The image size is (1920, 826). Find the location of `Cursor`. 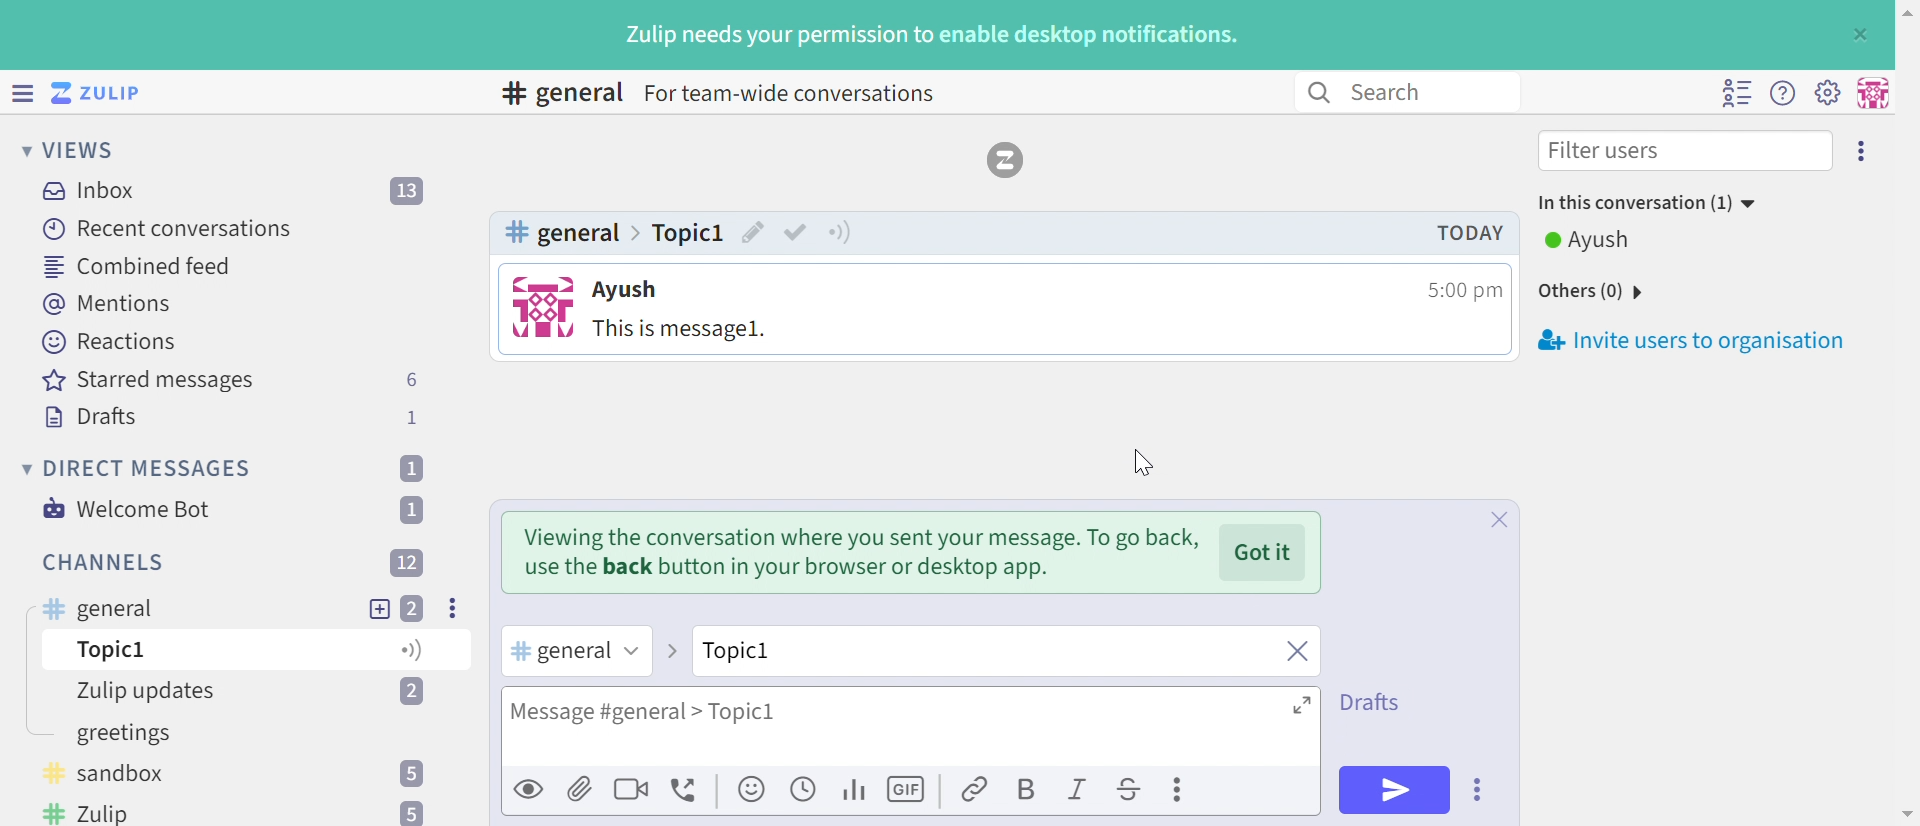

Cursor is located at coordinates (1138, 462).